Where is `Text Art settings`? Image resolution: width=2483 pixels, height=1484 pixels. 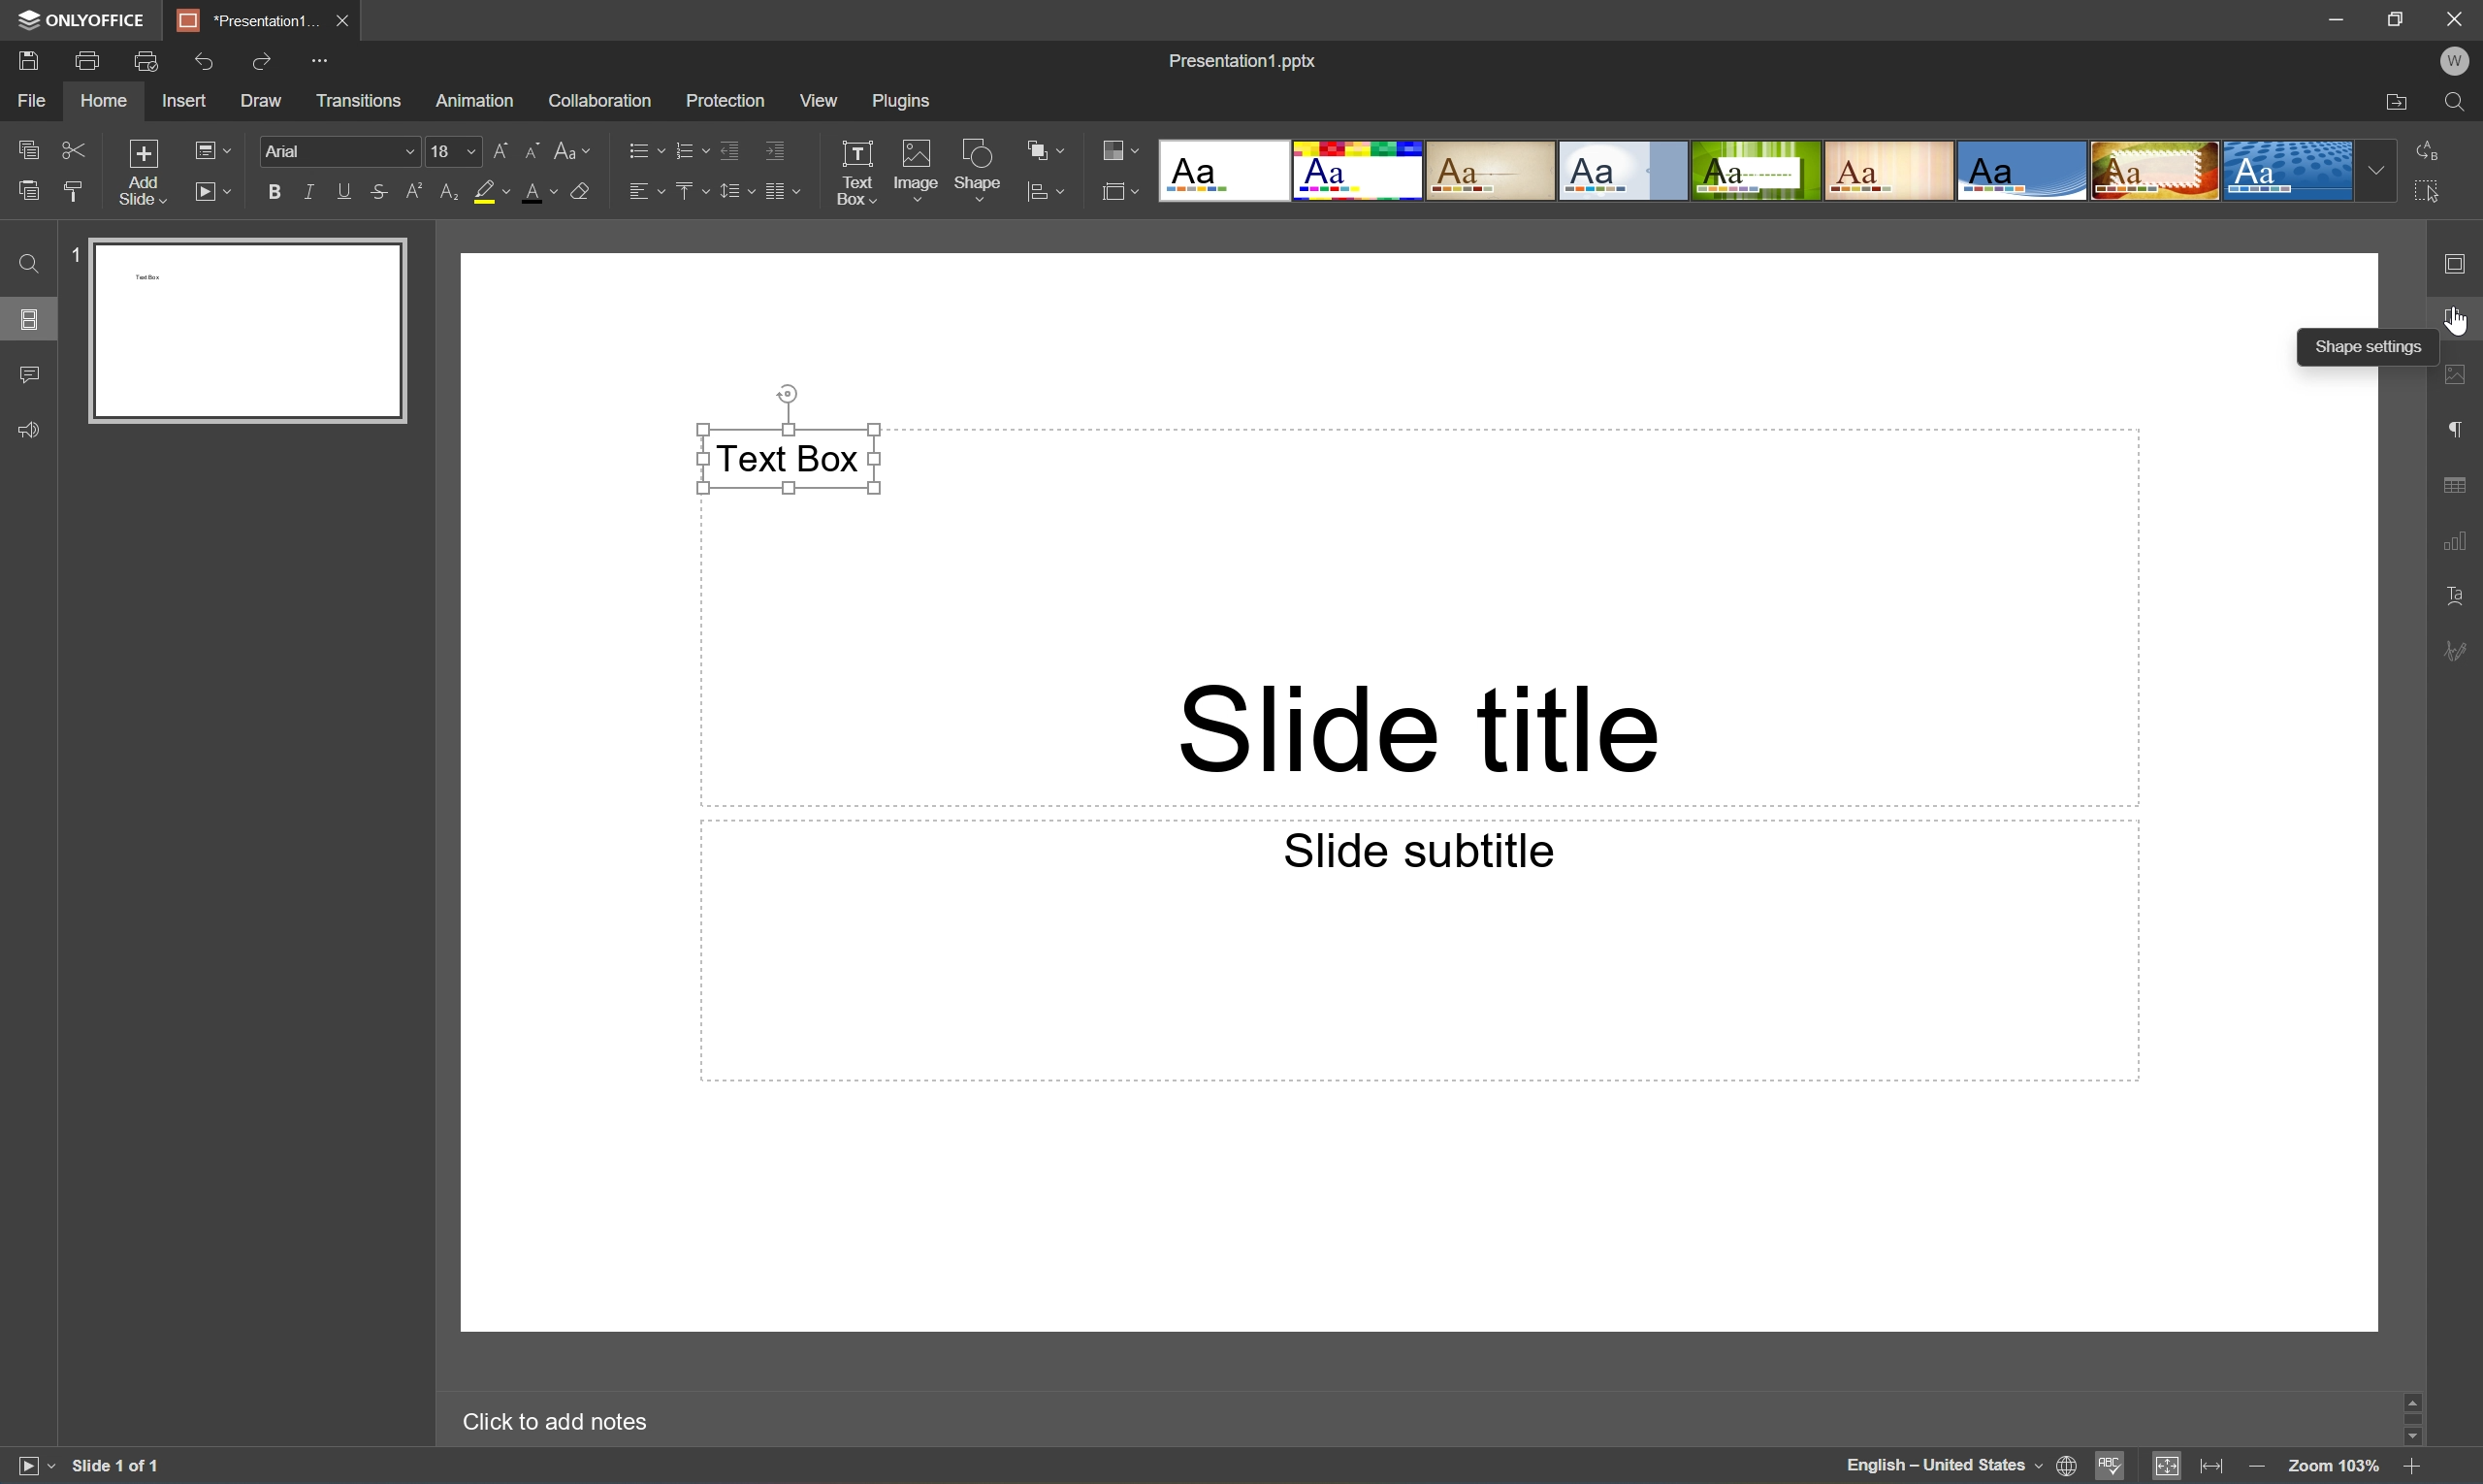 Text Art settings is located at coordinates (2461, 595).